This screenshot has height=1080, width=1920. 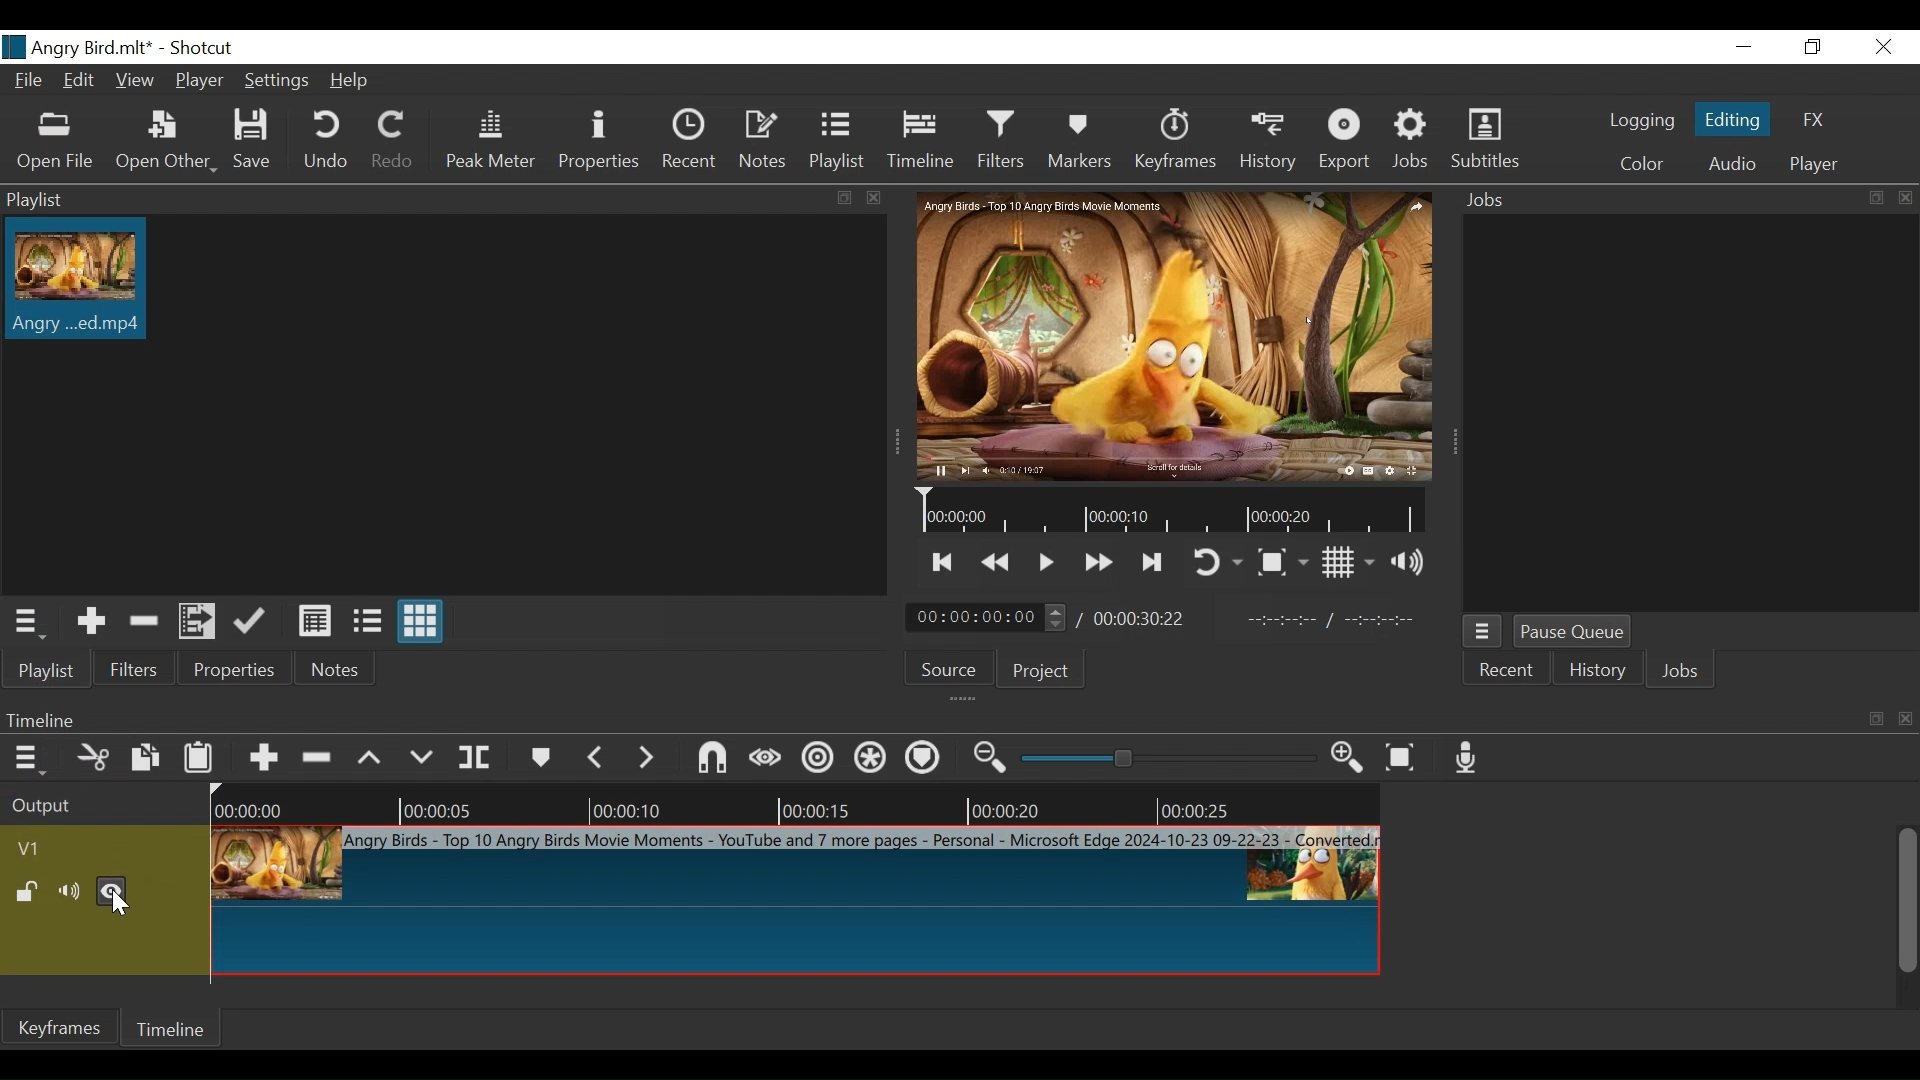 What do you see at coordinates (164, 143) in the screenshot?
I see `Open Other` at bounding box center [164, 143].